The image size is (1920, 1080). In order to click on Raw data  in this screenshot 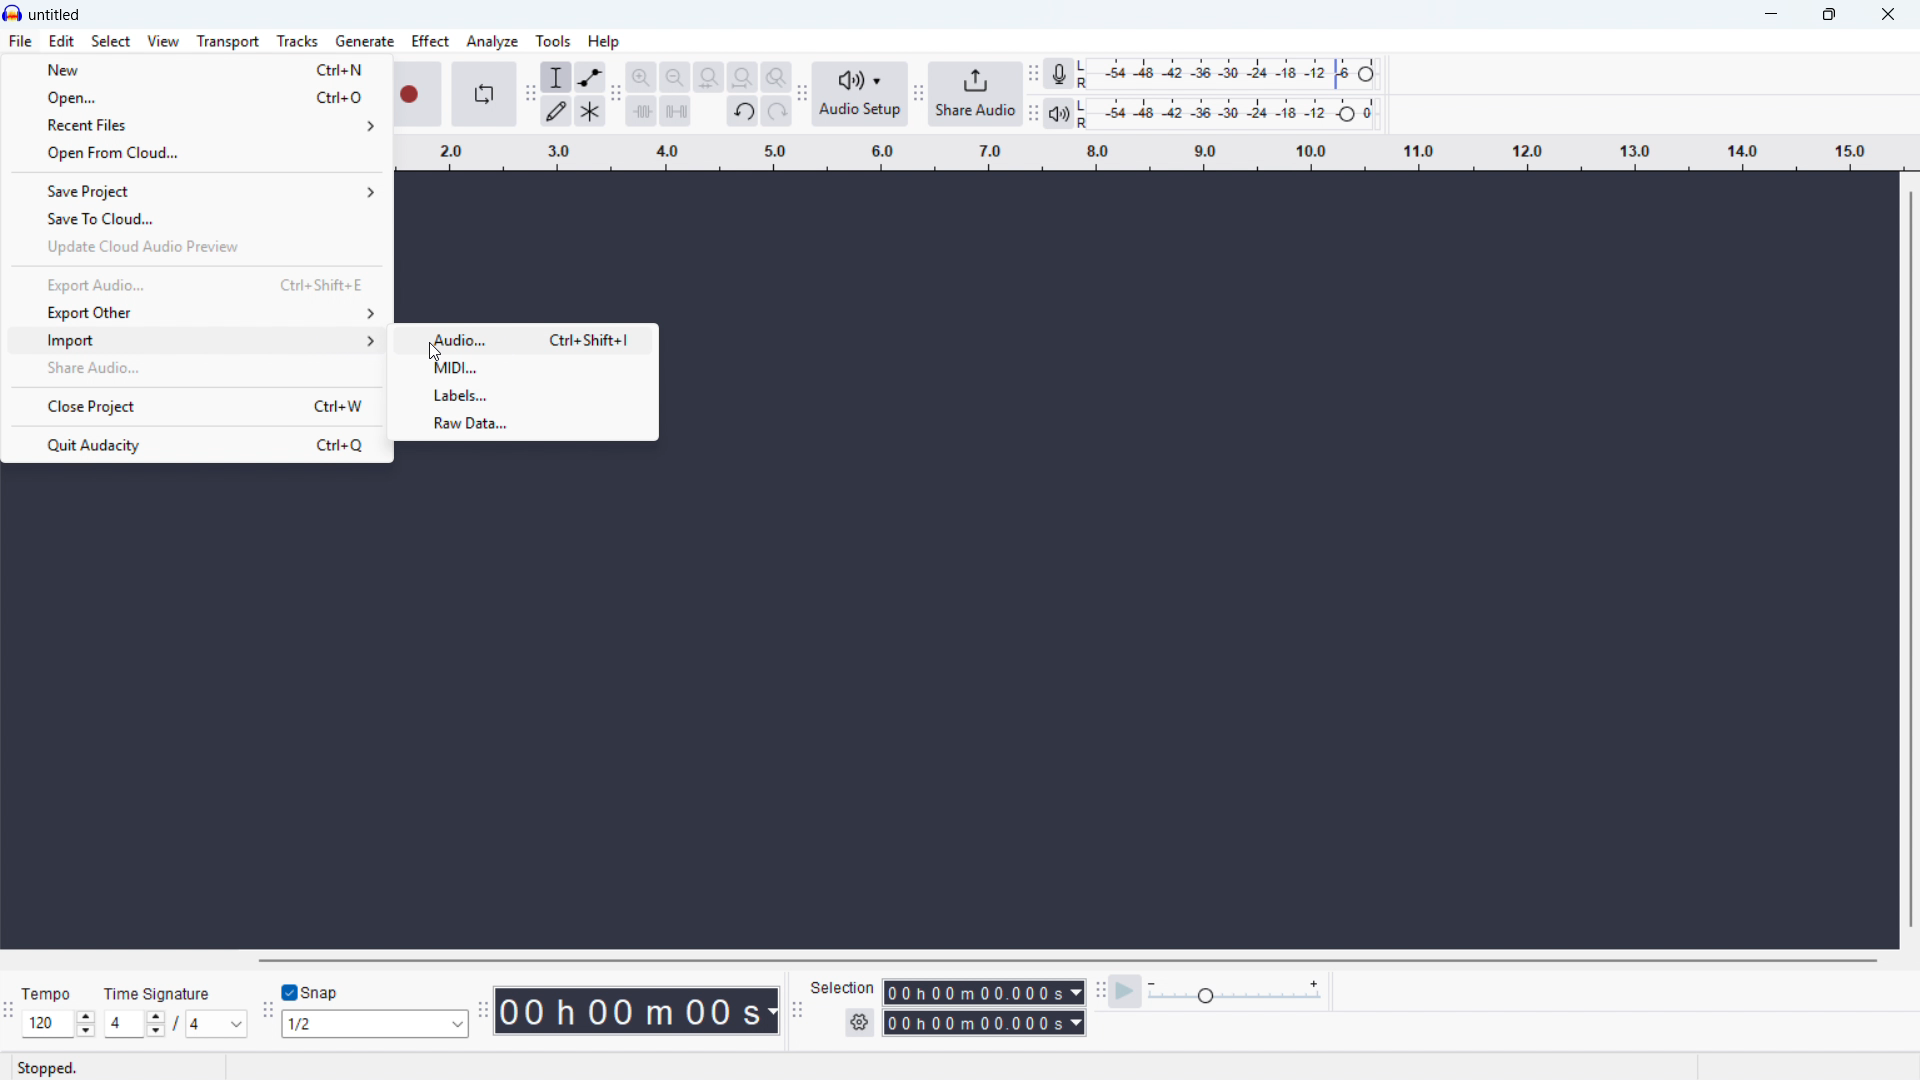, I will do `click(526, 422)`.